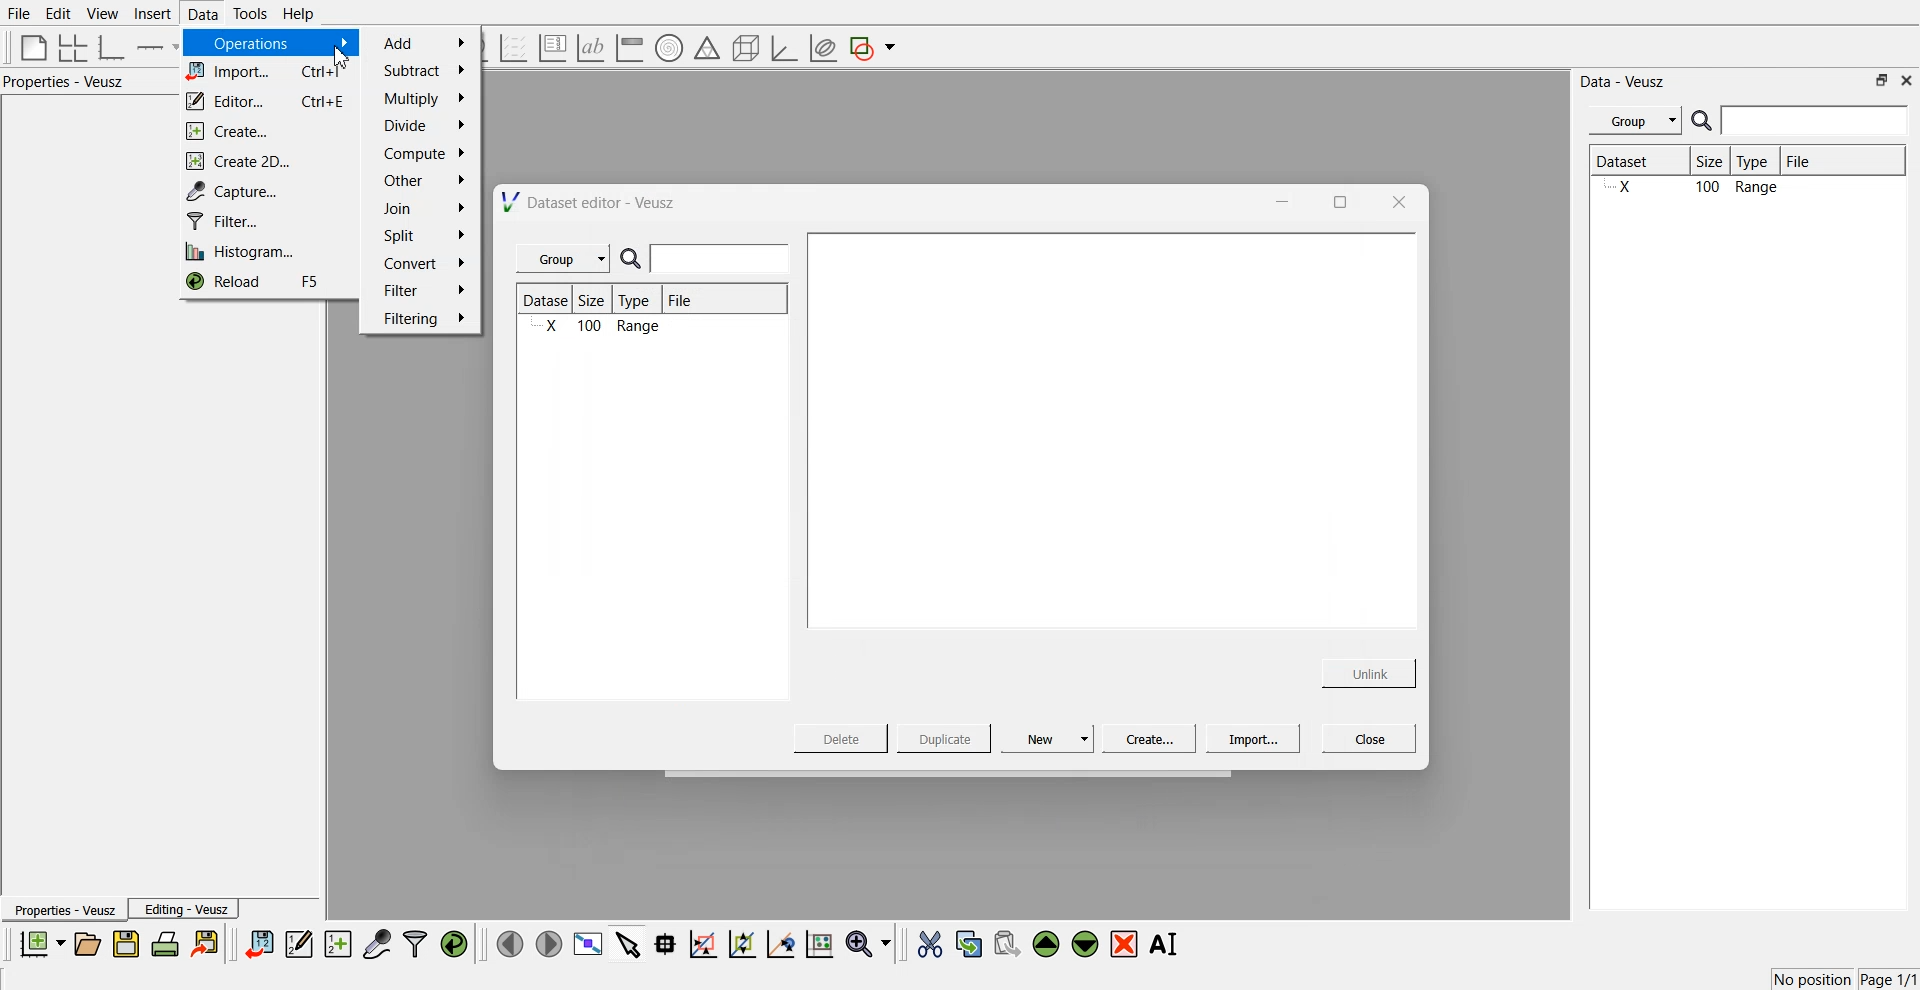 Image resolution: width=1920 pixels, height=990 pixels. What do you see at coordinates (170, 943) in the screenshot?
I see `print` at bounding box center [170, 943].